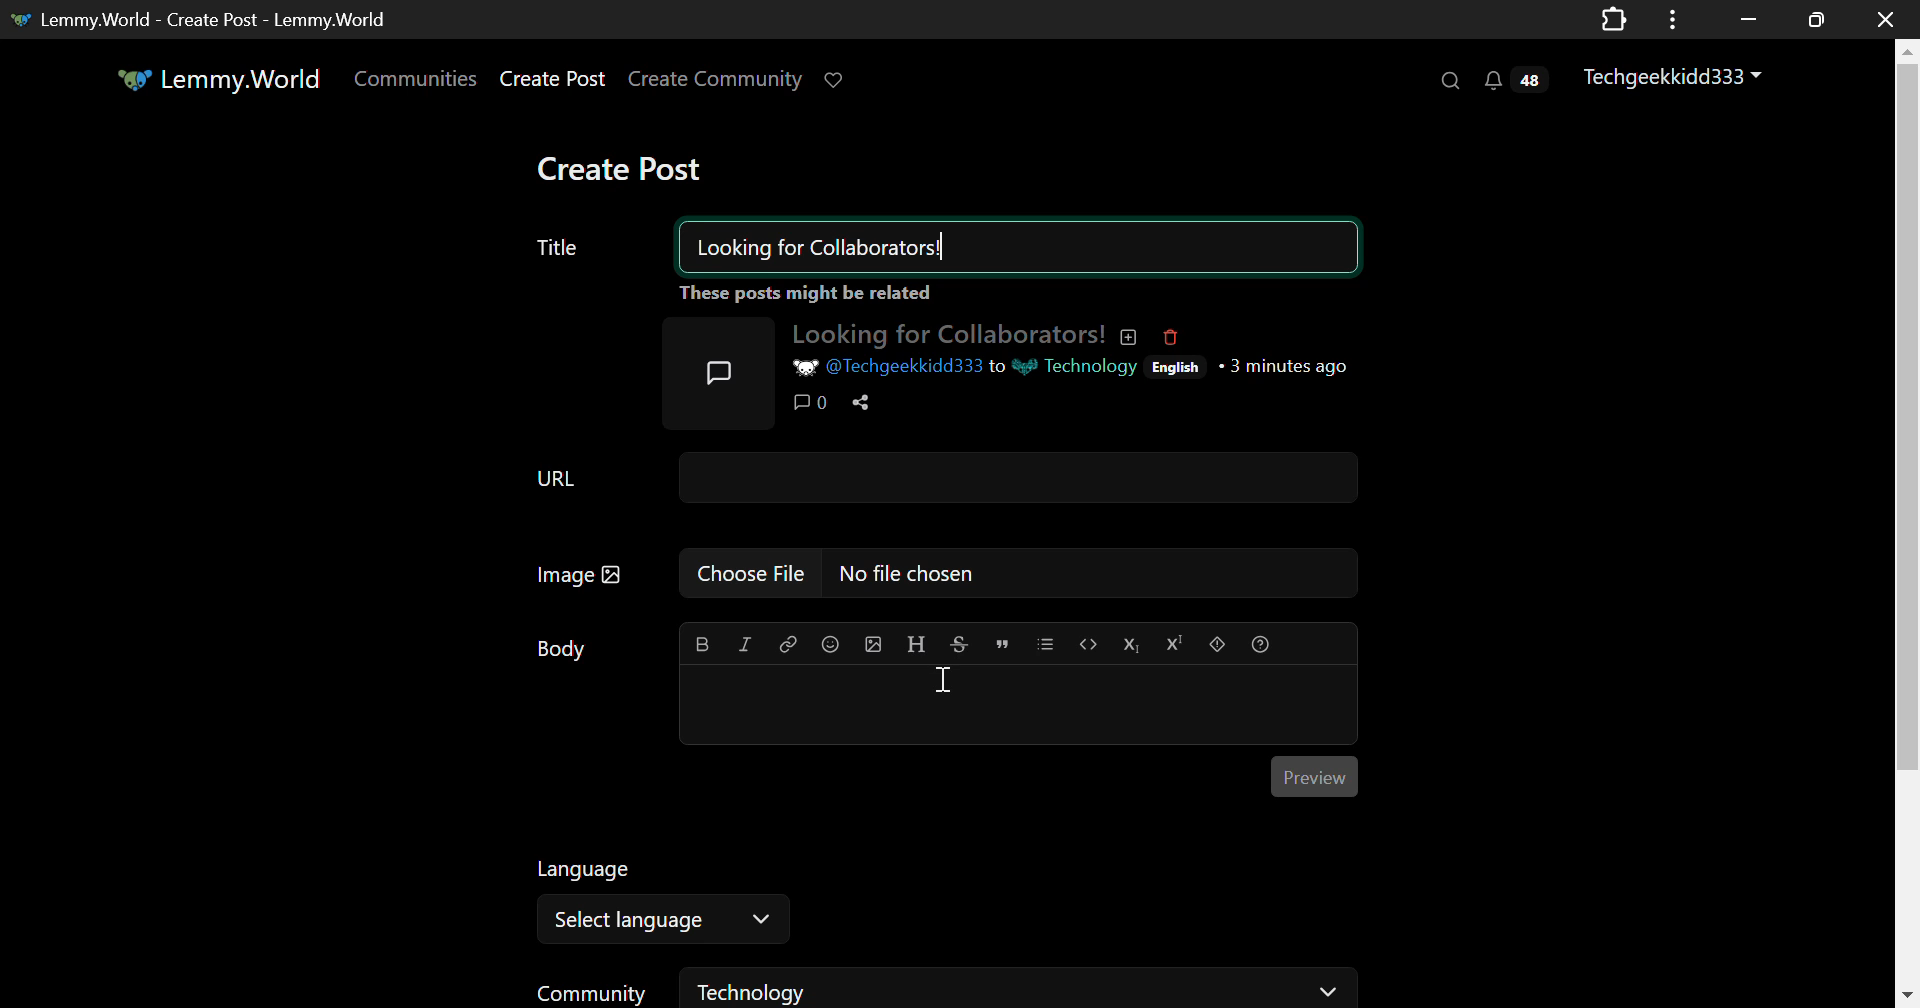 This screenshot has height=1008, width=1920. What do you see at coordinates (746, 645) in the screenshot?
I see `italic` at bounding box center [746, 645].